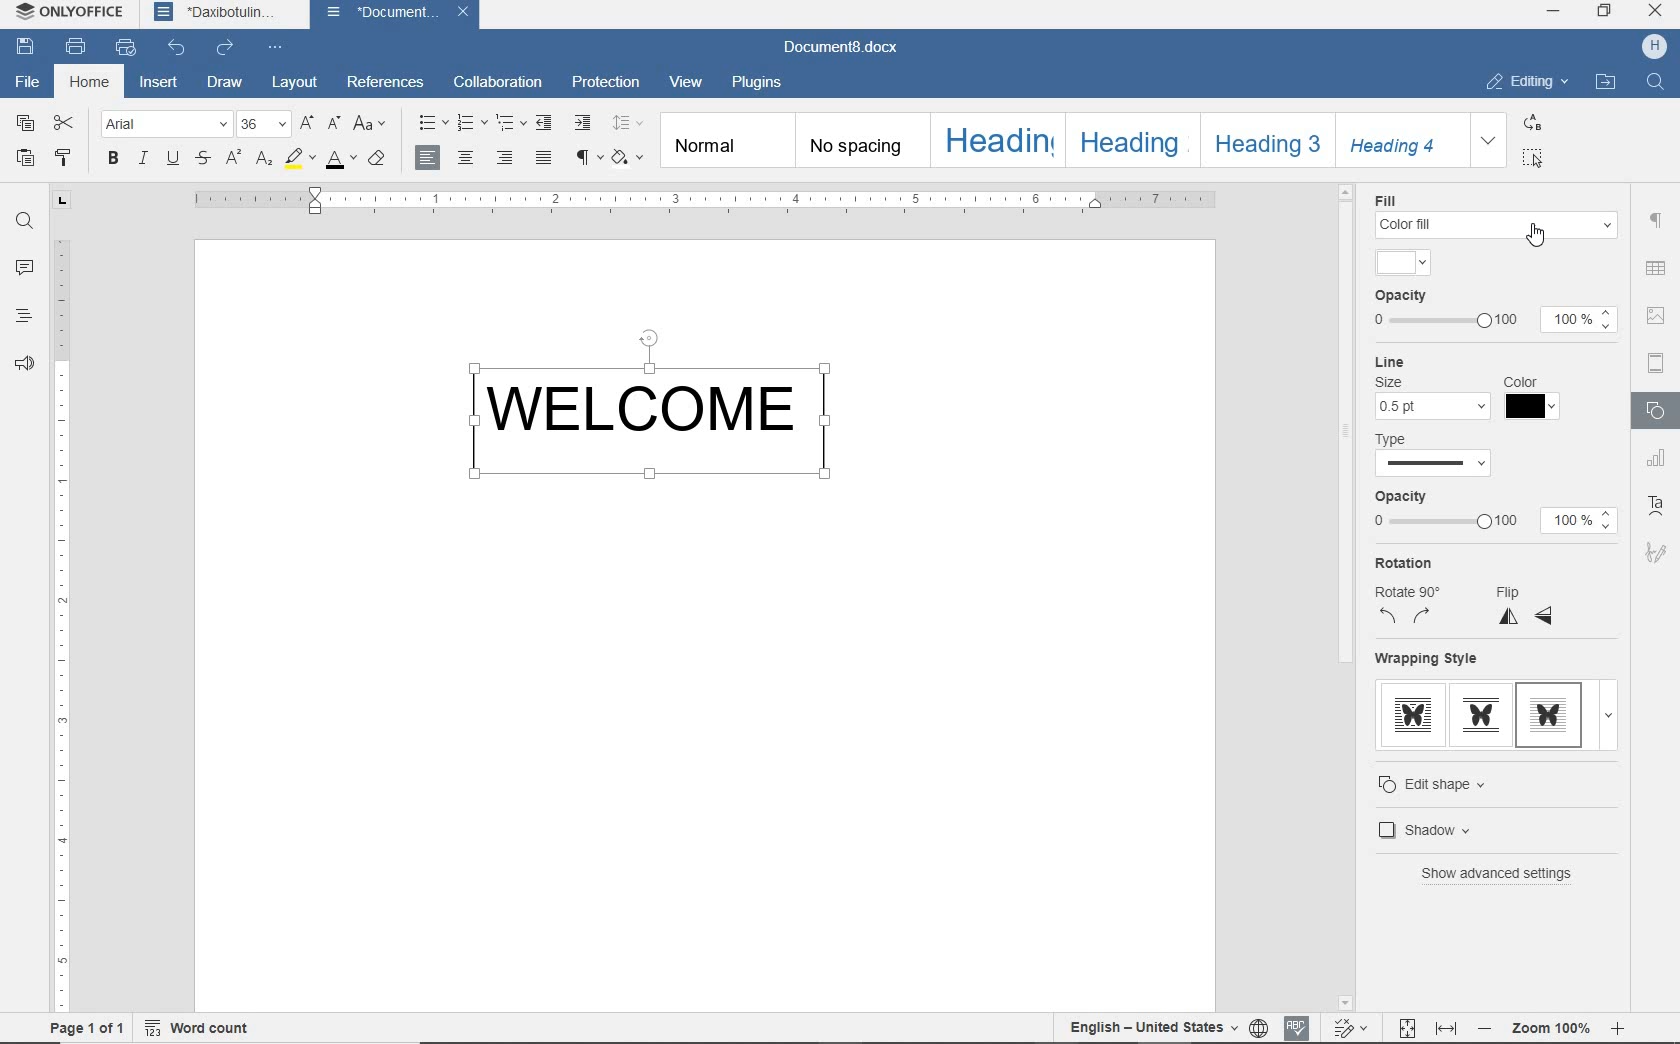  What do you see at coordinates (1495, 225) in the screenshot?
I see `fill` at bounding box center [1495, 225].